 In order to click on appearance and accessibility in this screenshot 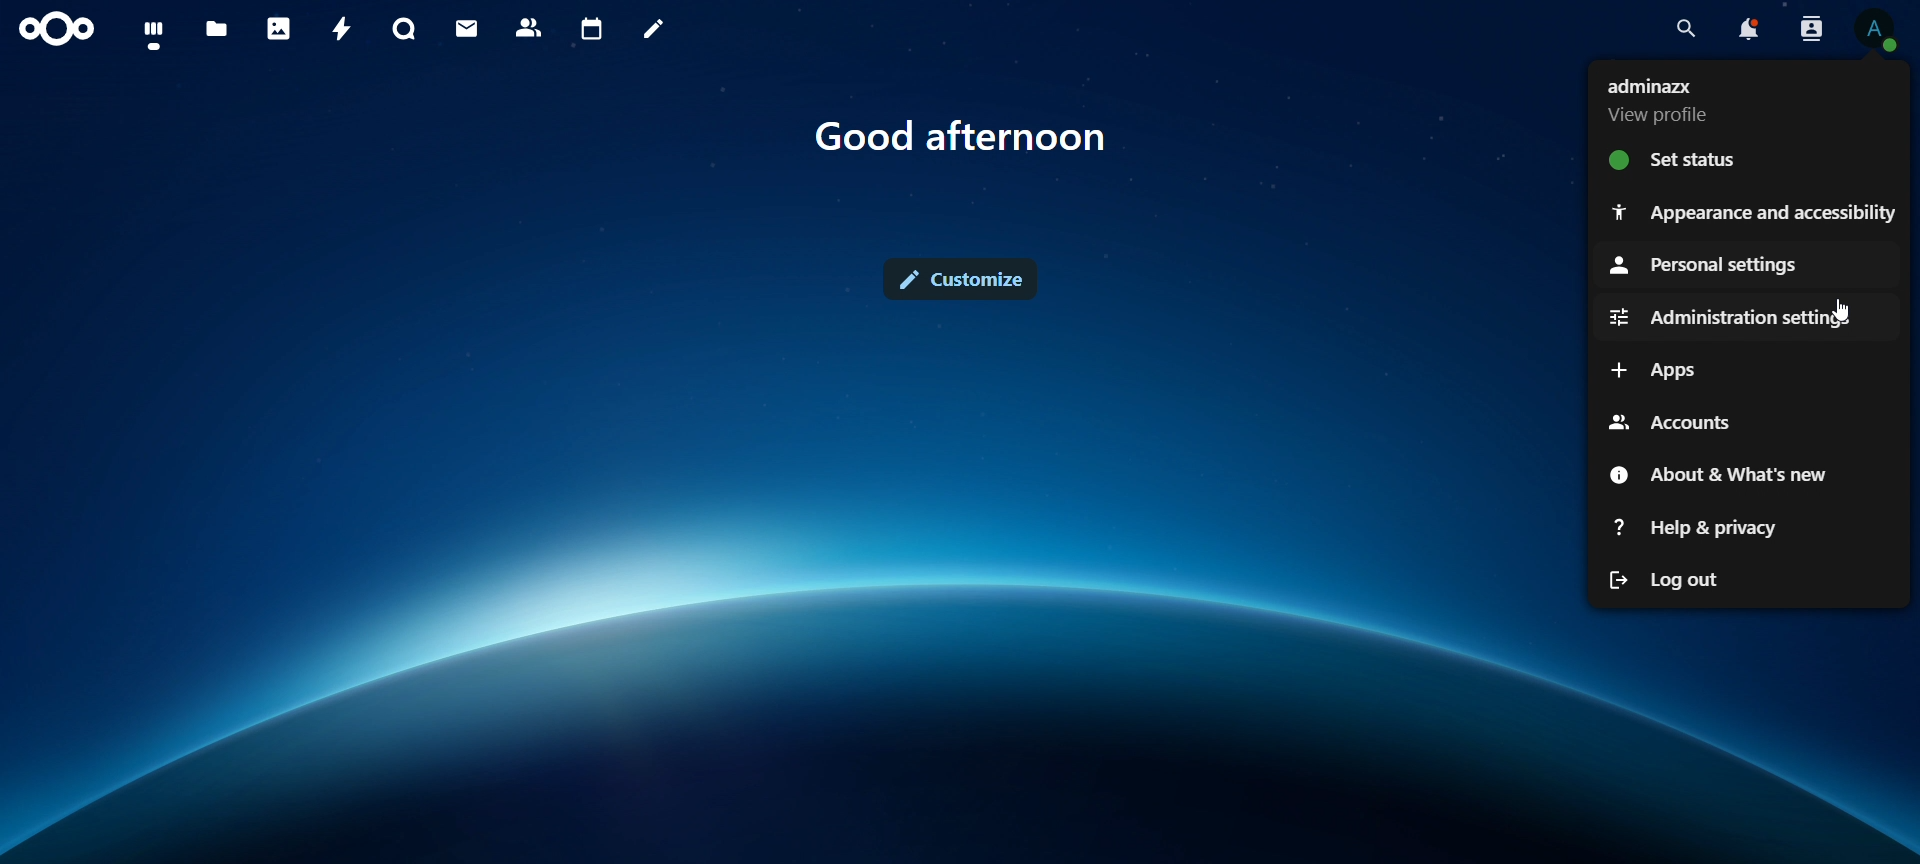, I will do `click(1754, 212)`.